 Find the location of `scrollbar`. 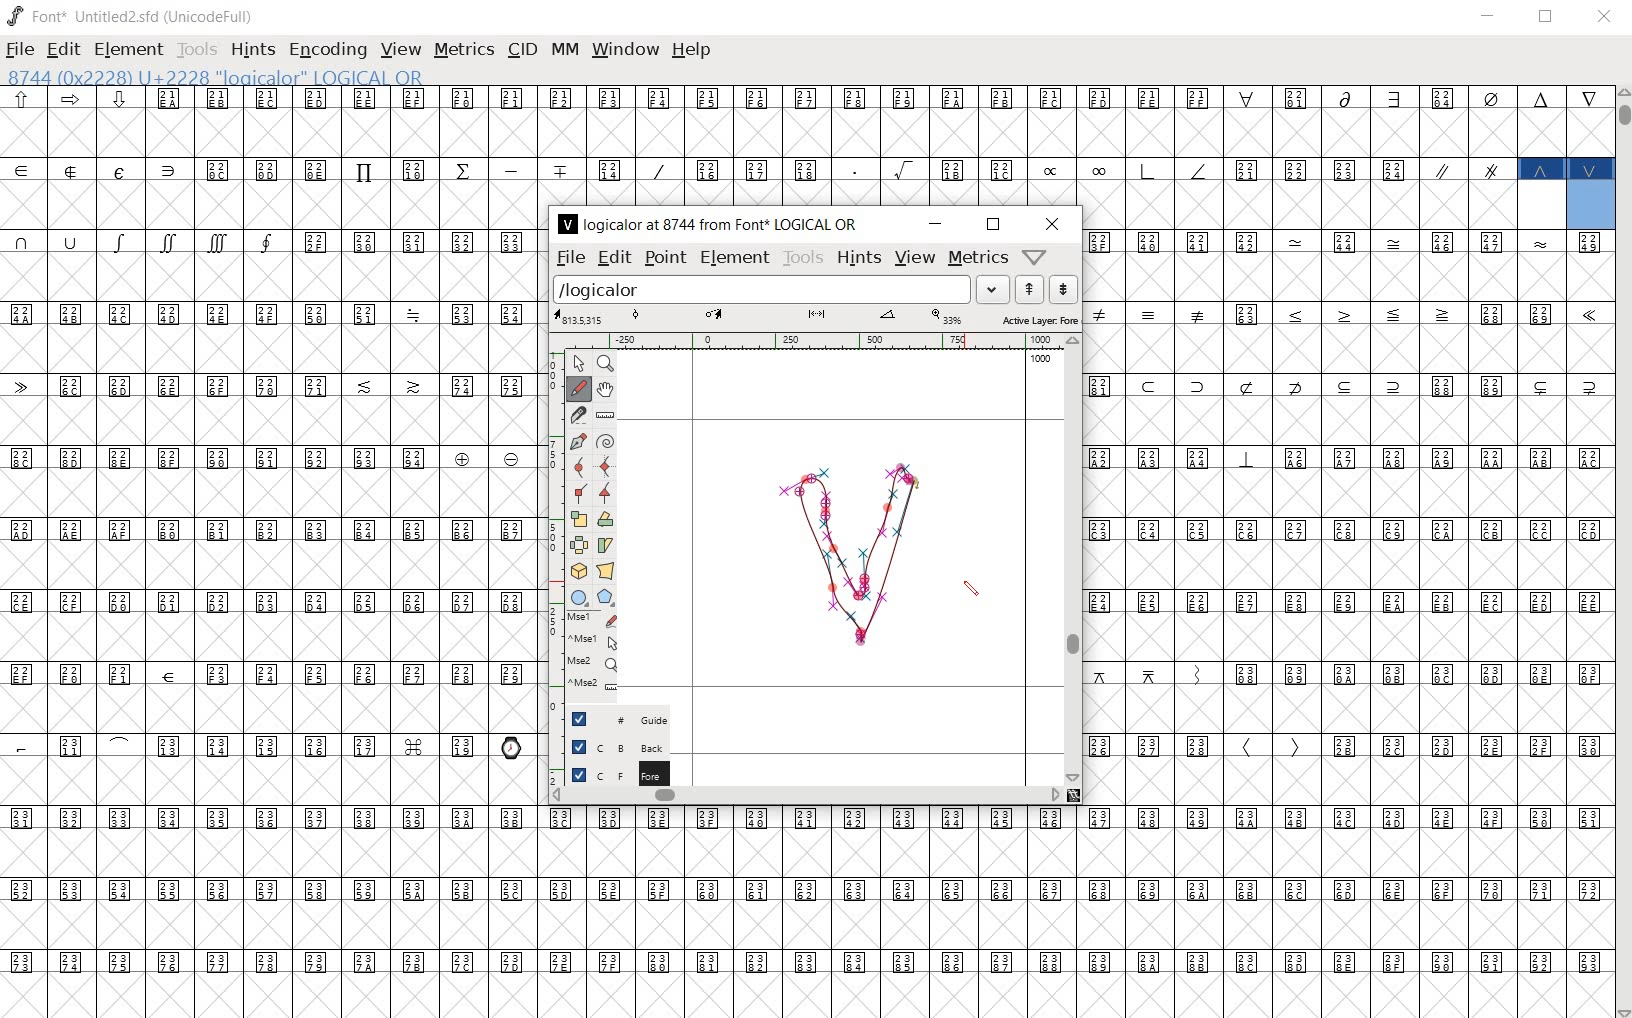

scrollbar is located at coordinates (1075, 560).